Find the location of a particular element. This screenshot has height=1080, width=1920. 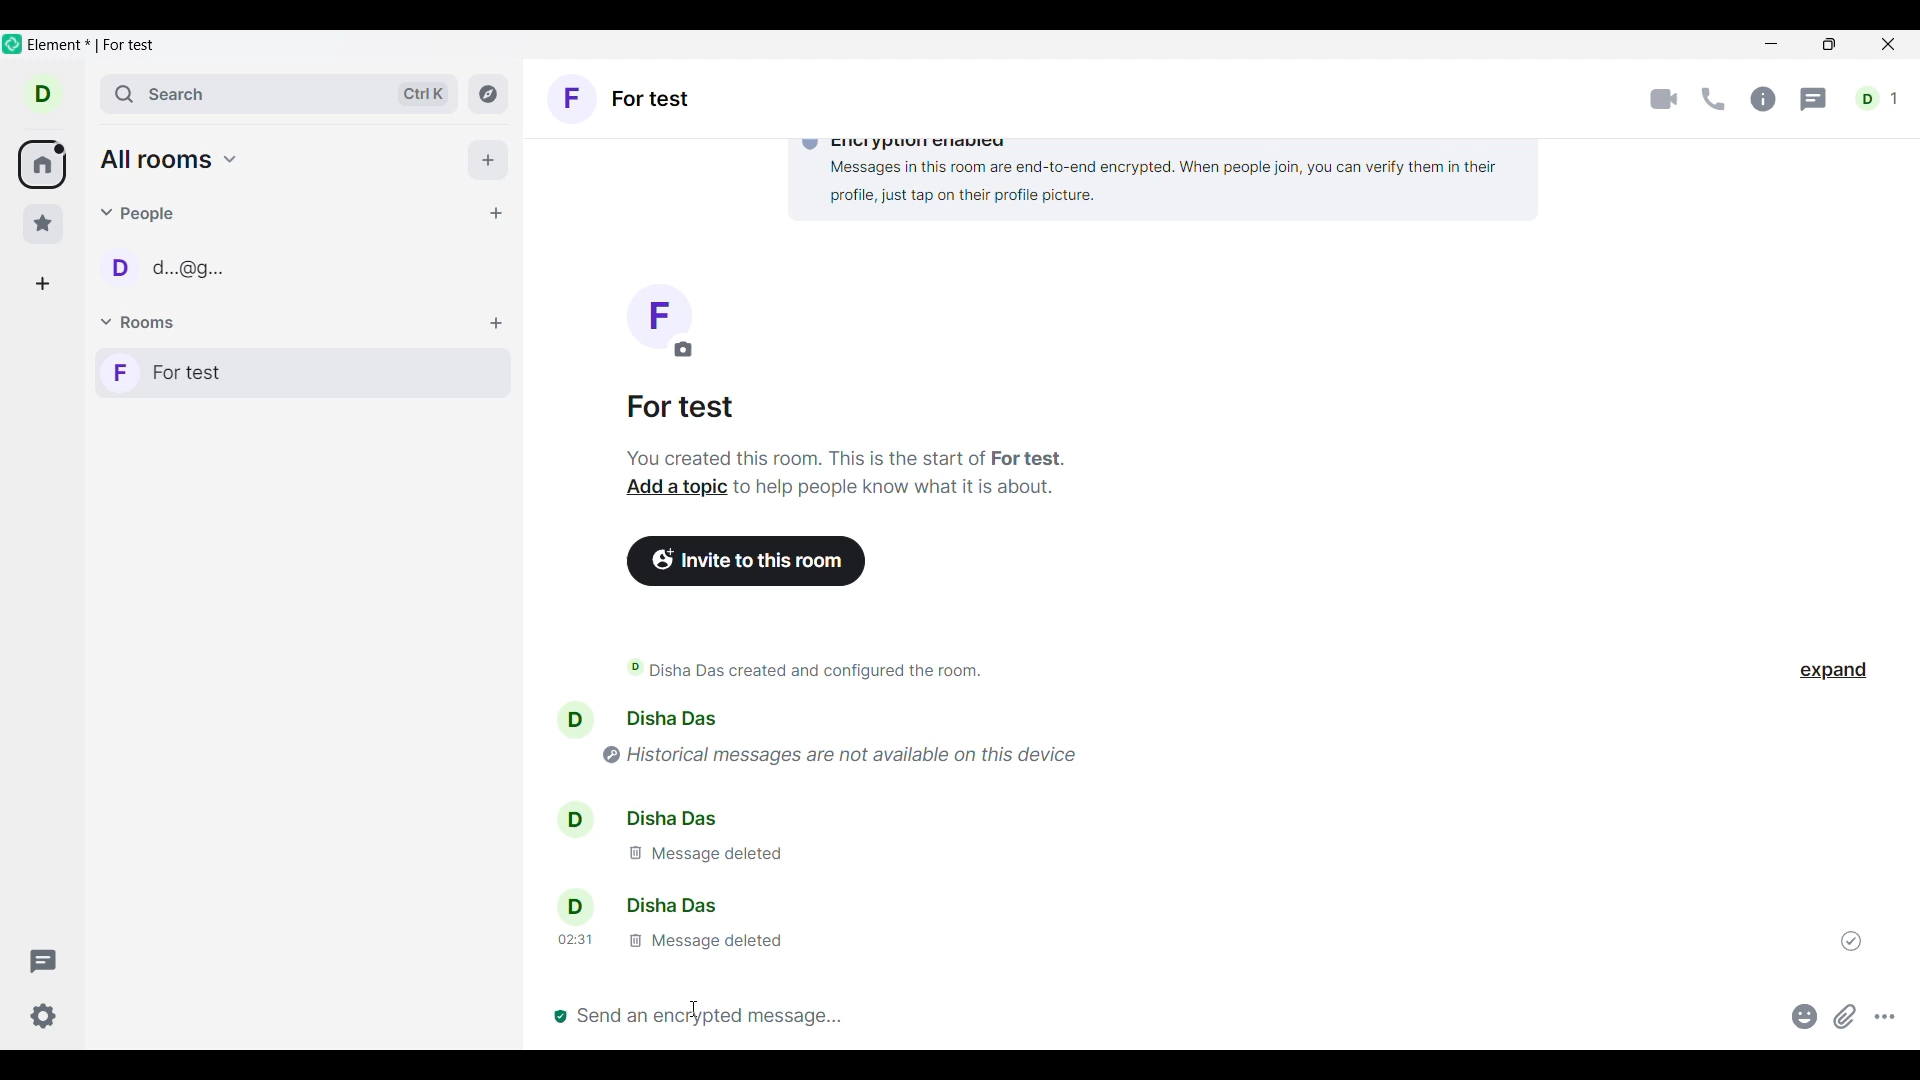

disha das is located at coordinates (679, 717).